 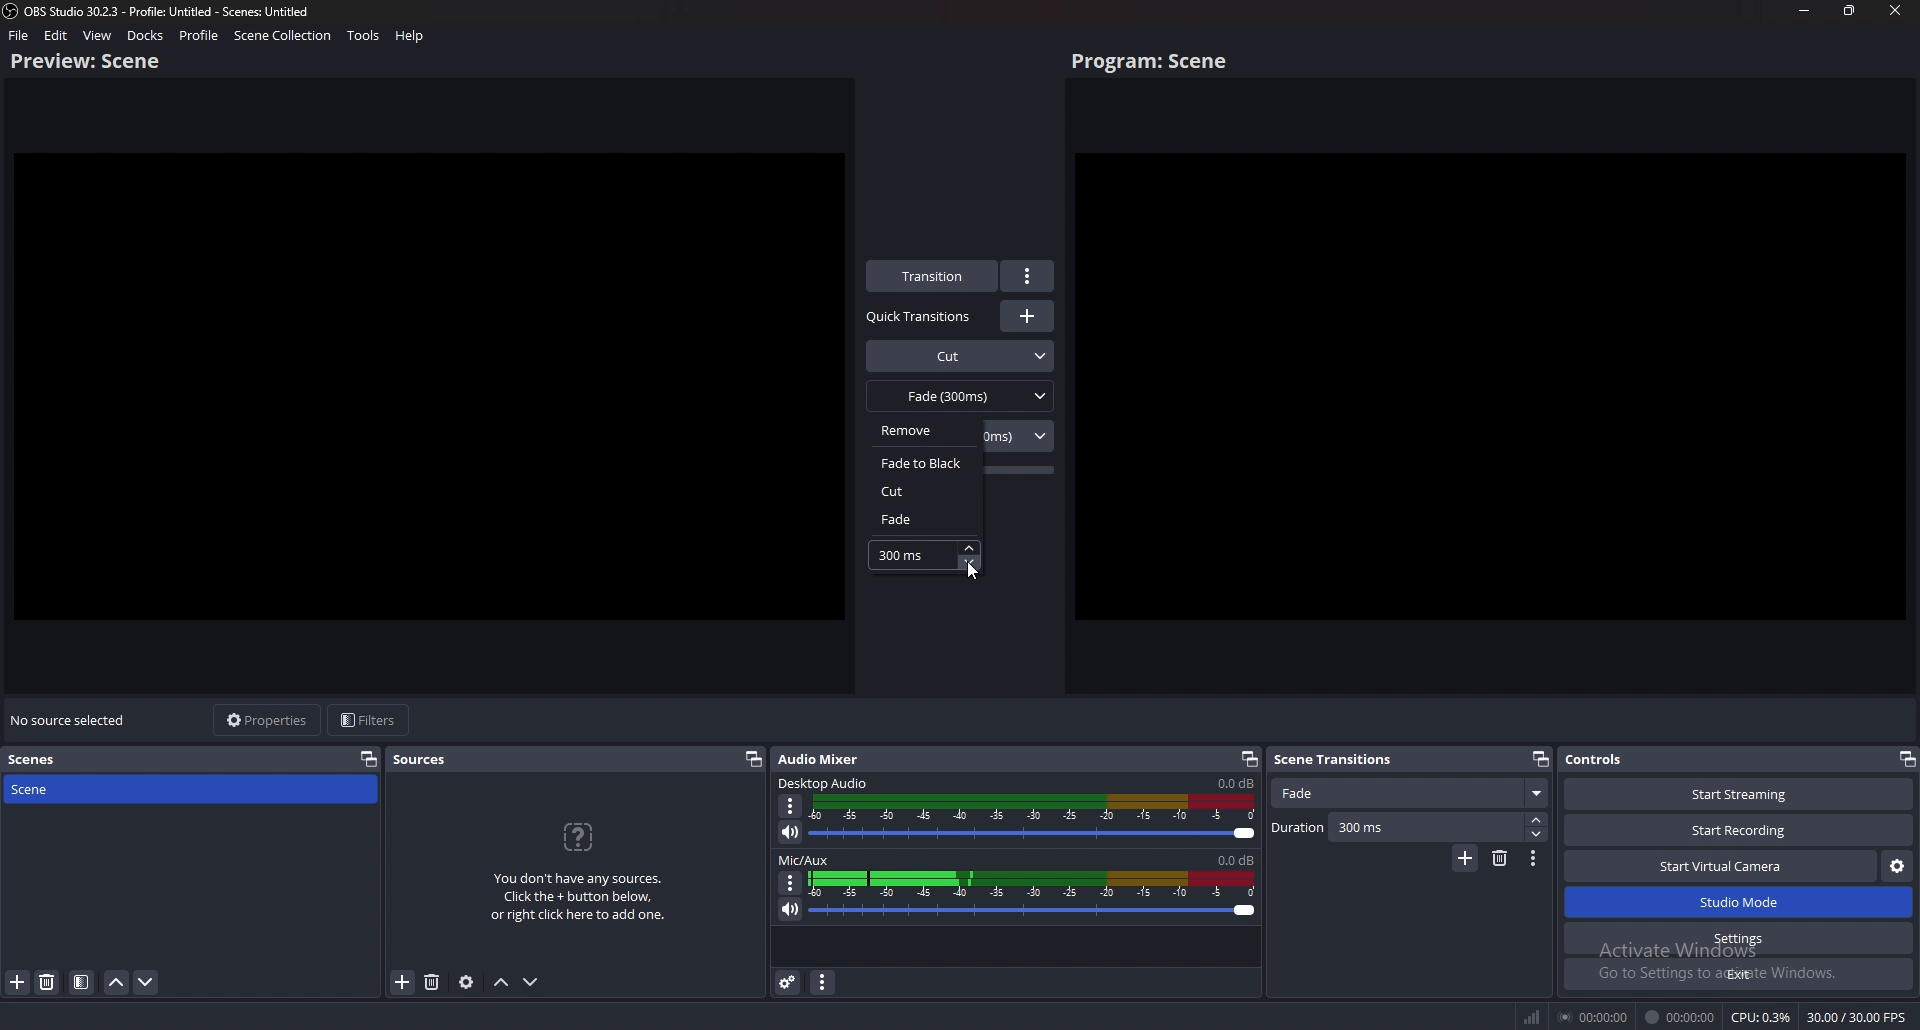 I want to click on Seen transitions , so click(x=1339, y=758).